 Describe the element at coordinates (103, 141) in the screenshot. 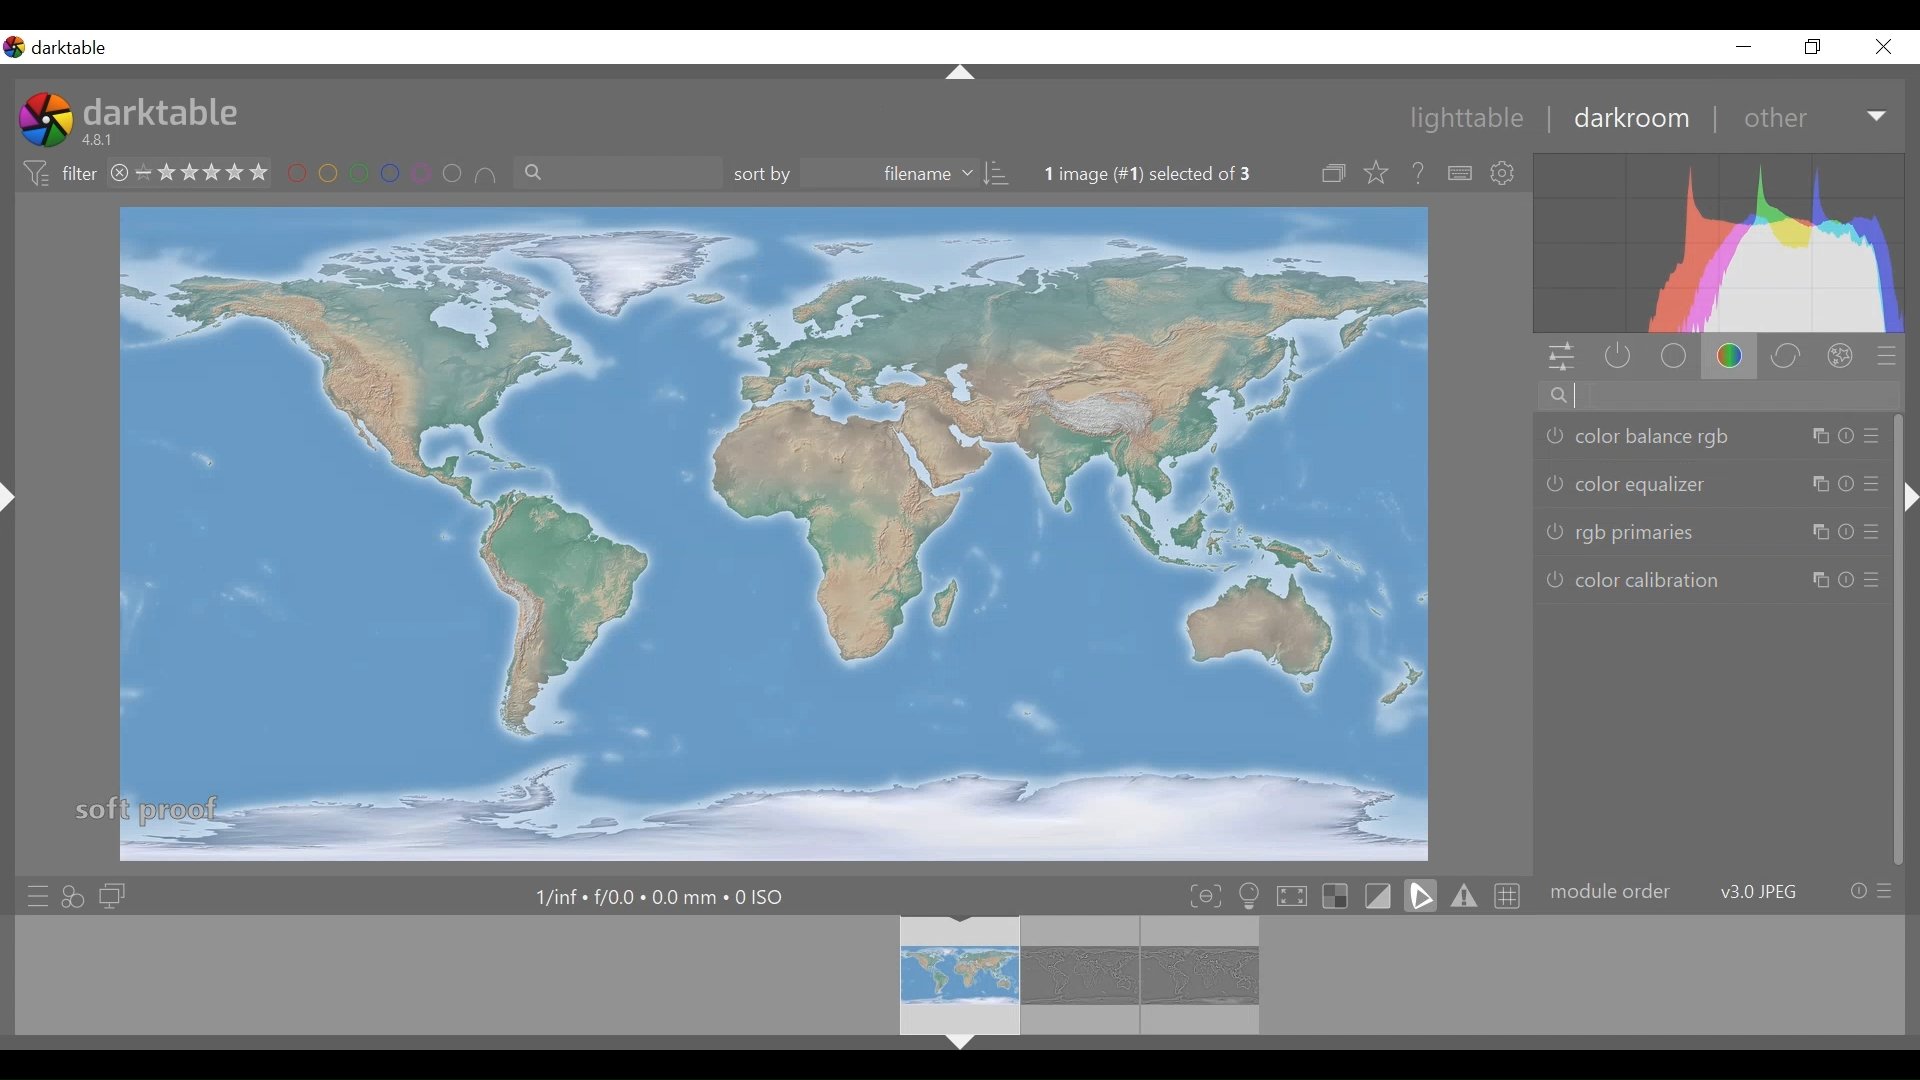

I see `Version` at that location.